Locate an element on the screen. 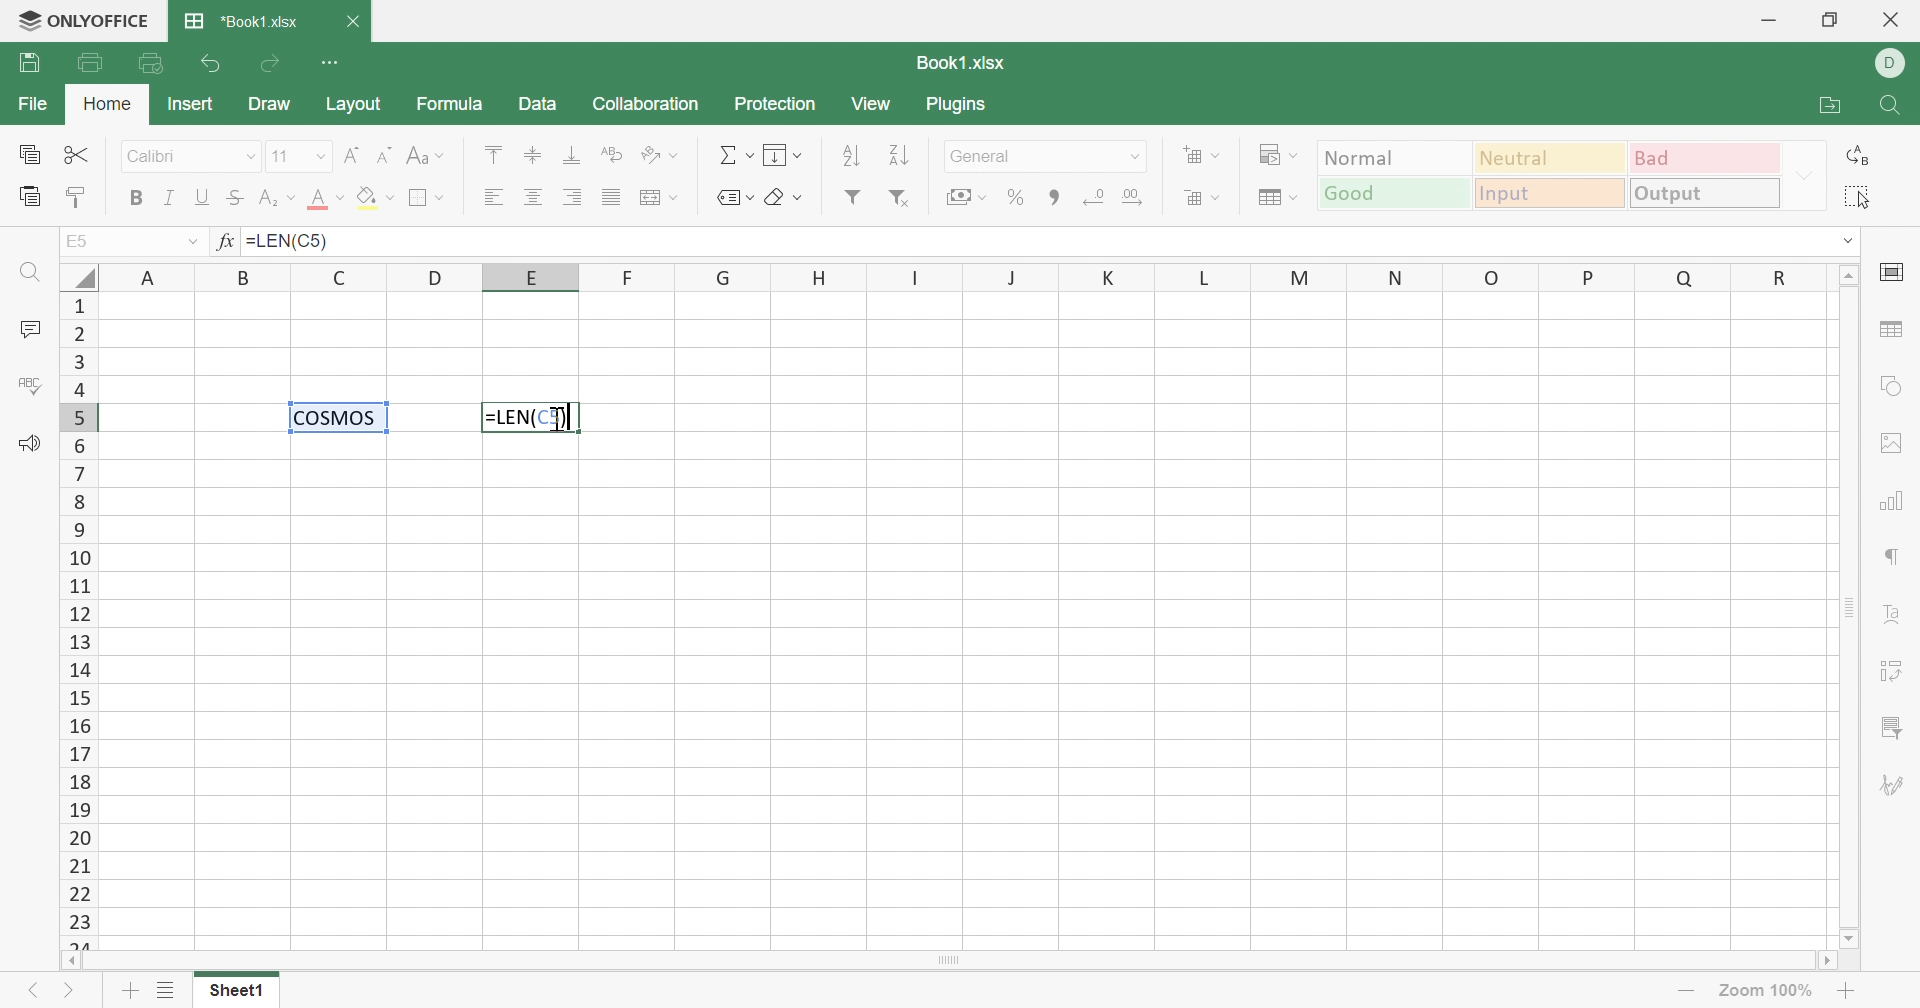 This screenshot has width=1920, height=1008. Clear is located at coordinates (786, 199).